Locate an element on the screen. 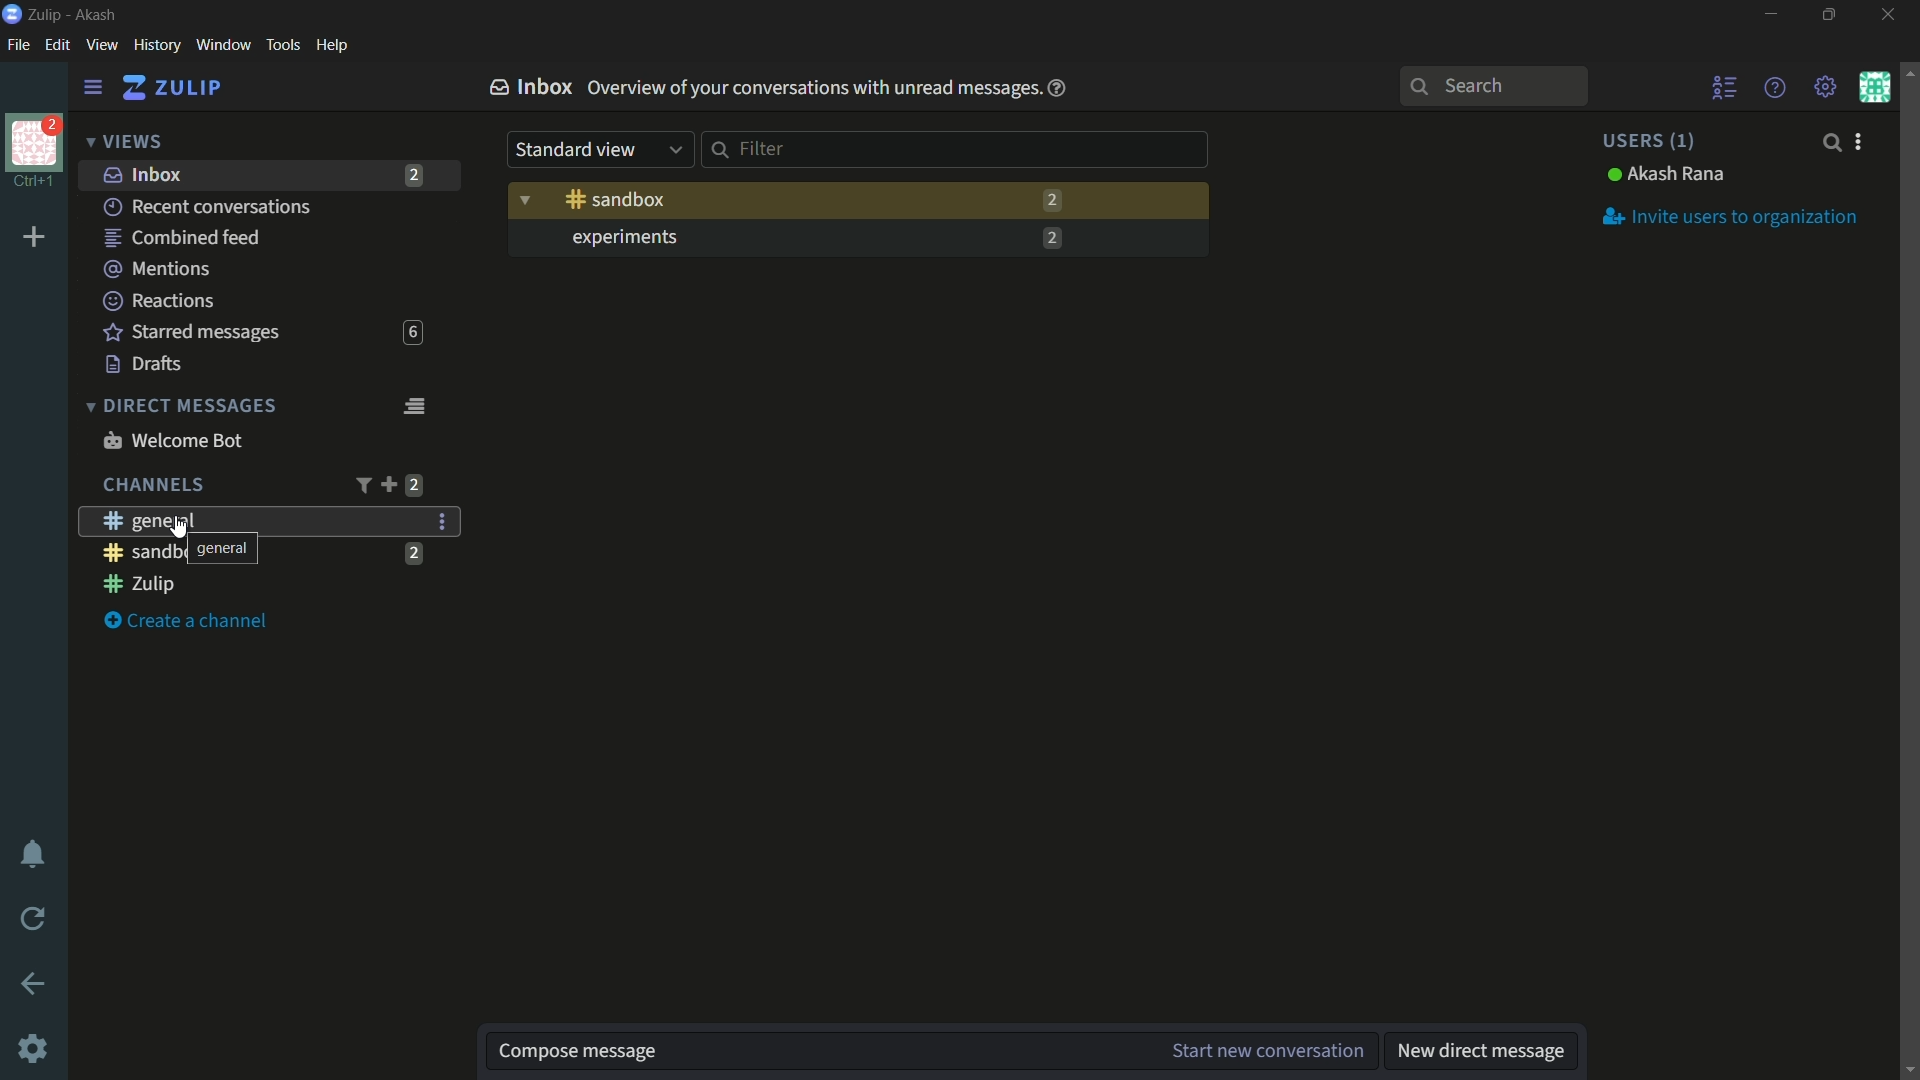  minimize is located at coordinates (1770, 15).